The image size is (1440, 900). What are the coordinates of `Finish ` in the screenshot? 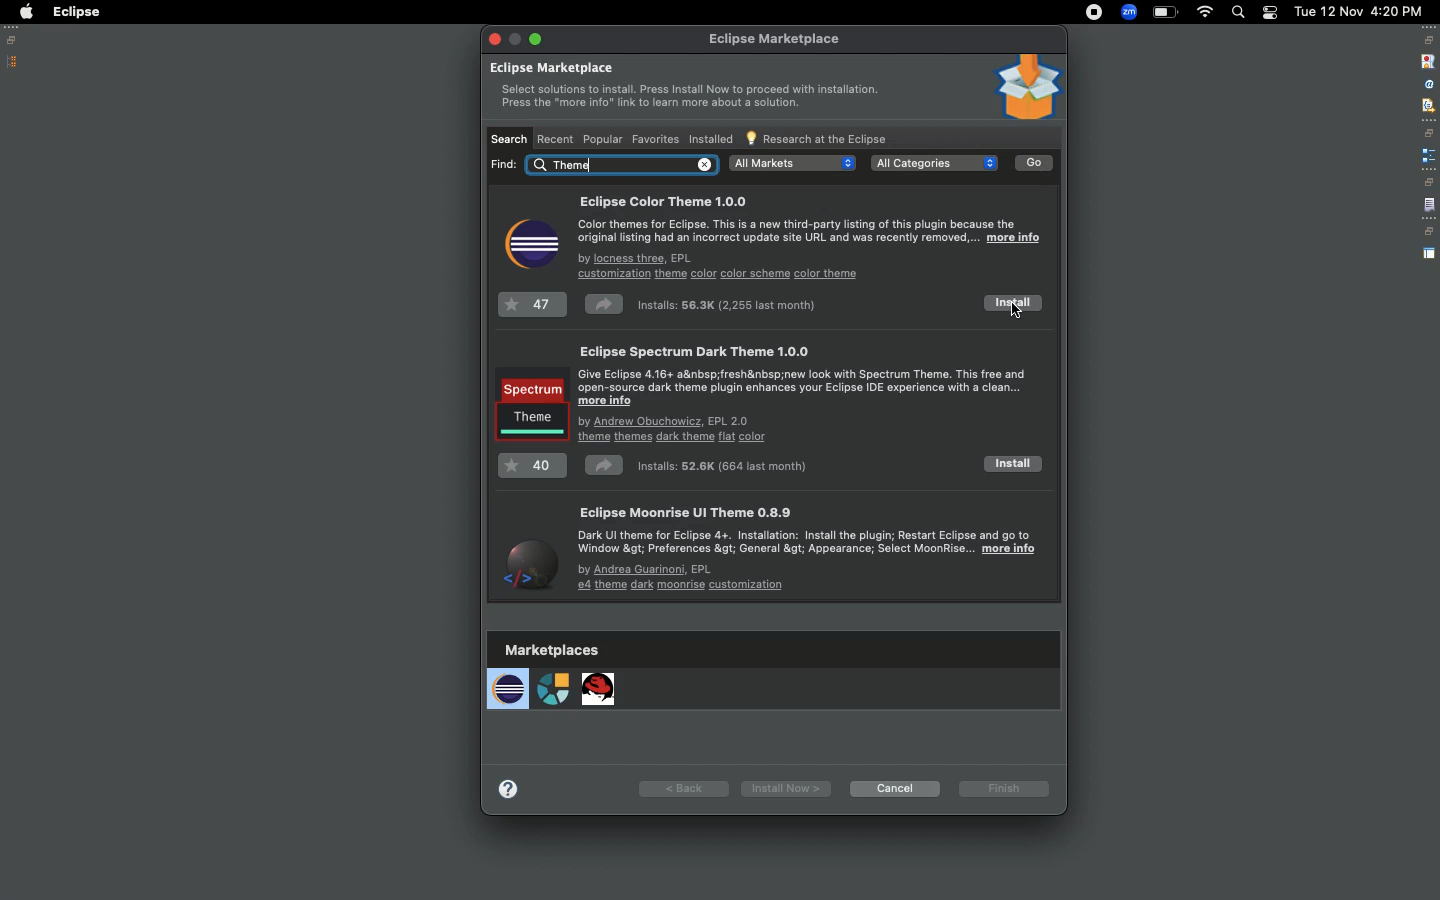 It's located at (1007, 788).